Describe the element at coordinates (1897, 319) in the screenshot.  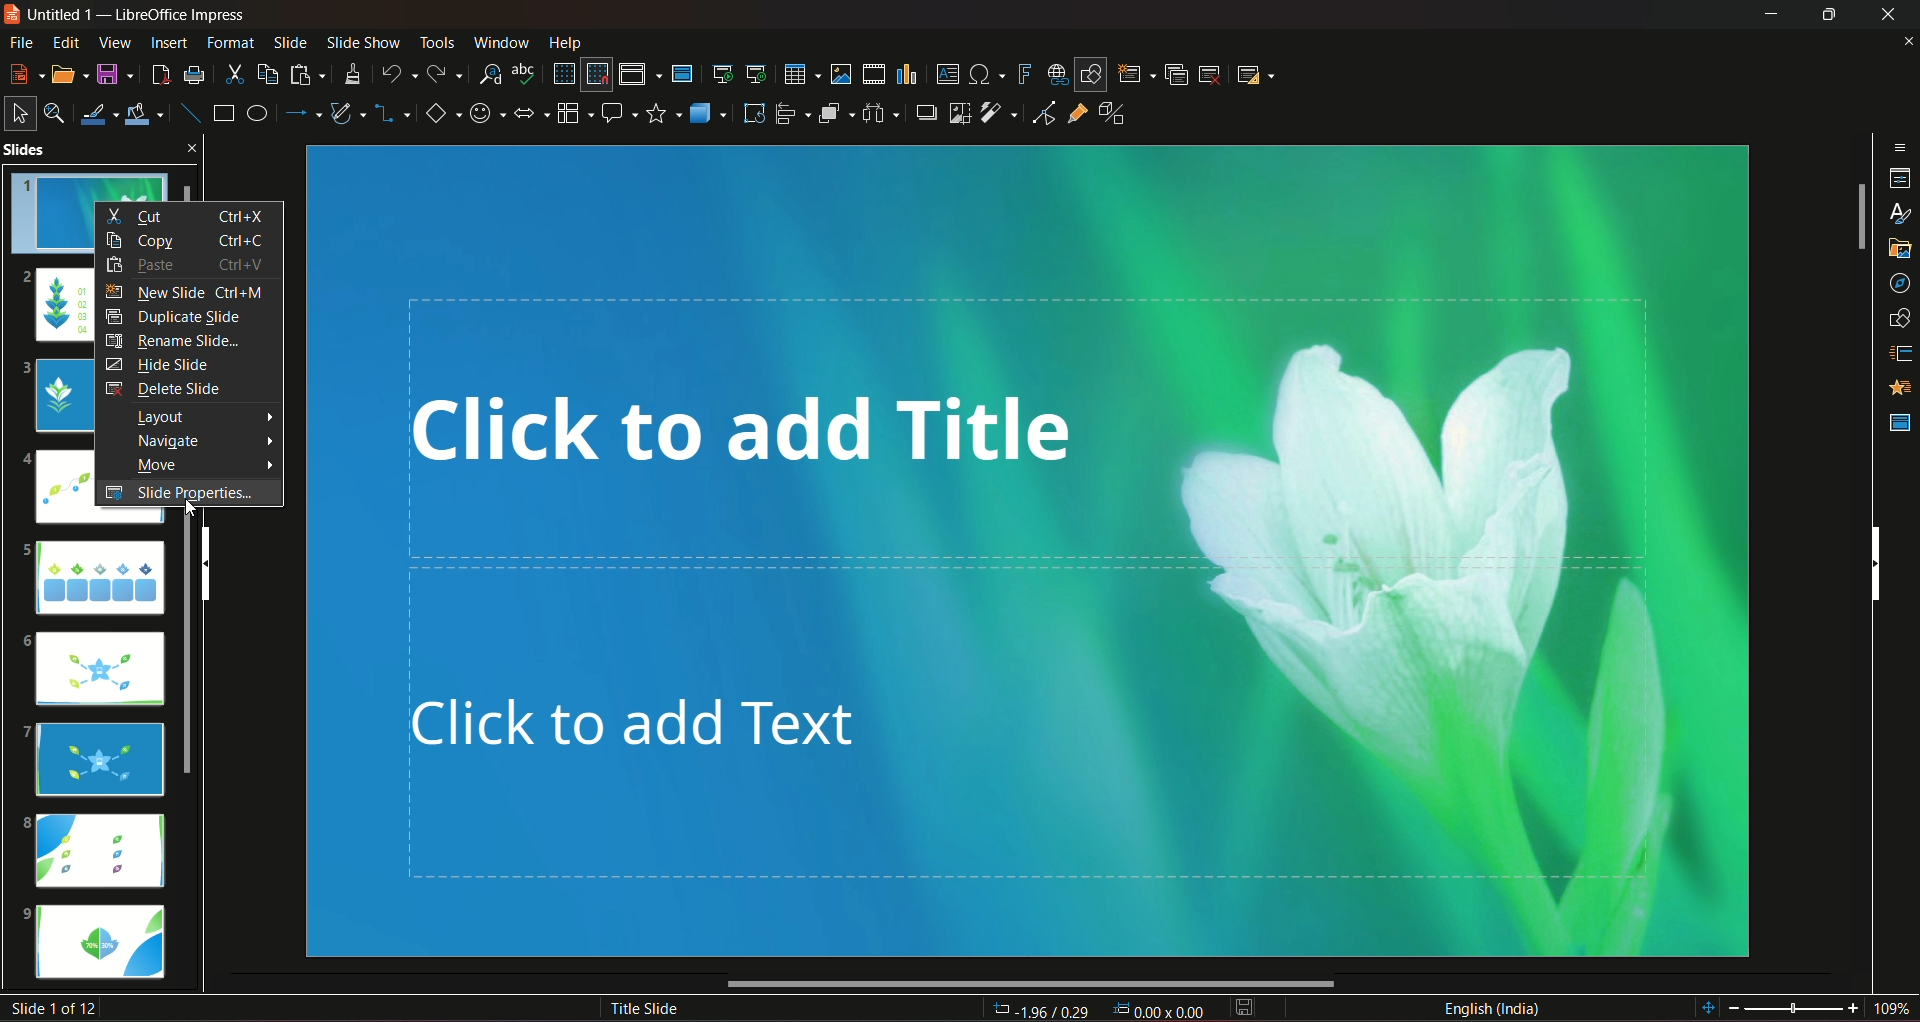
I see `shapes` at that location.